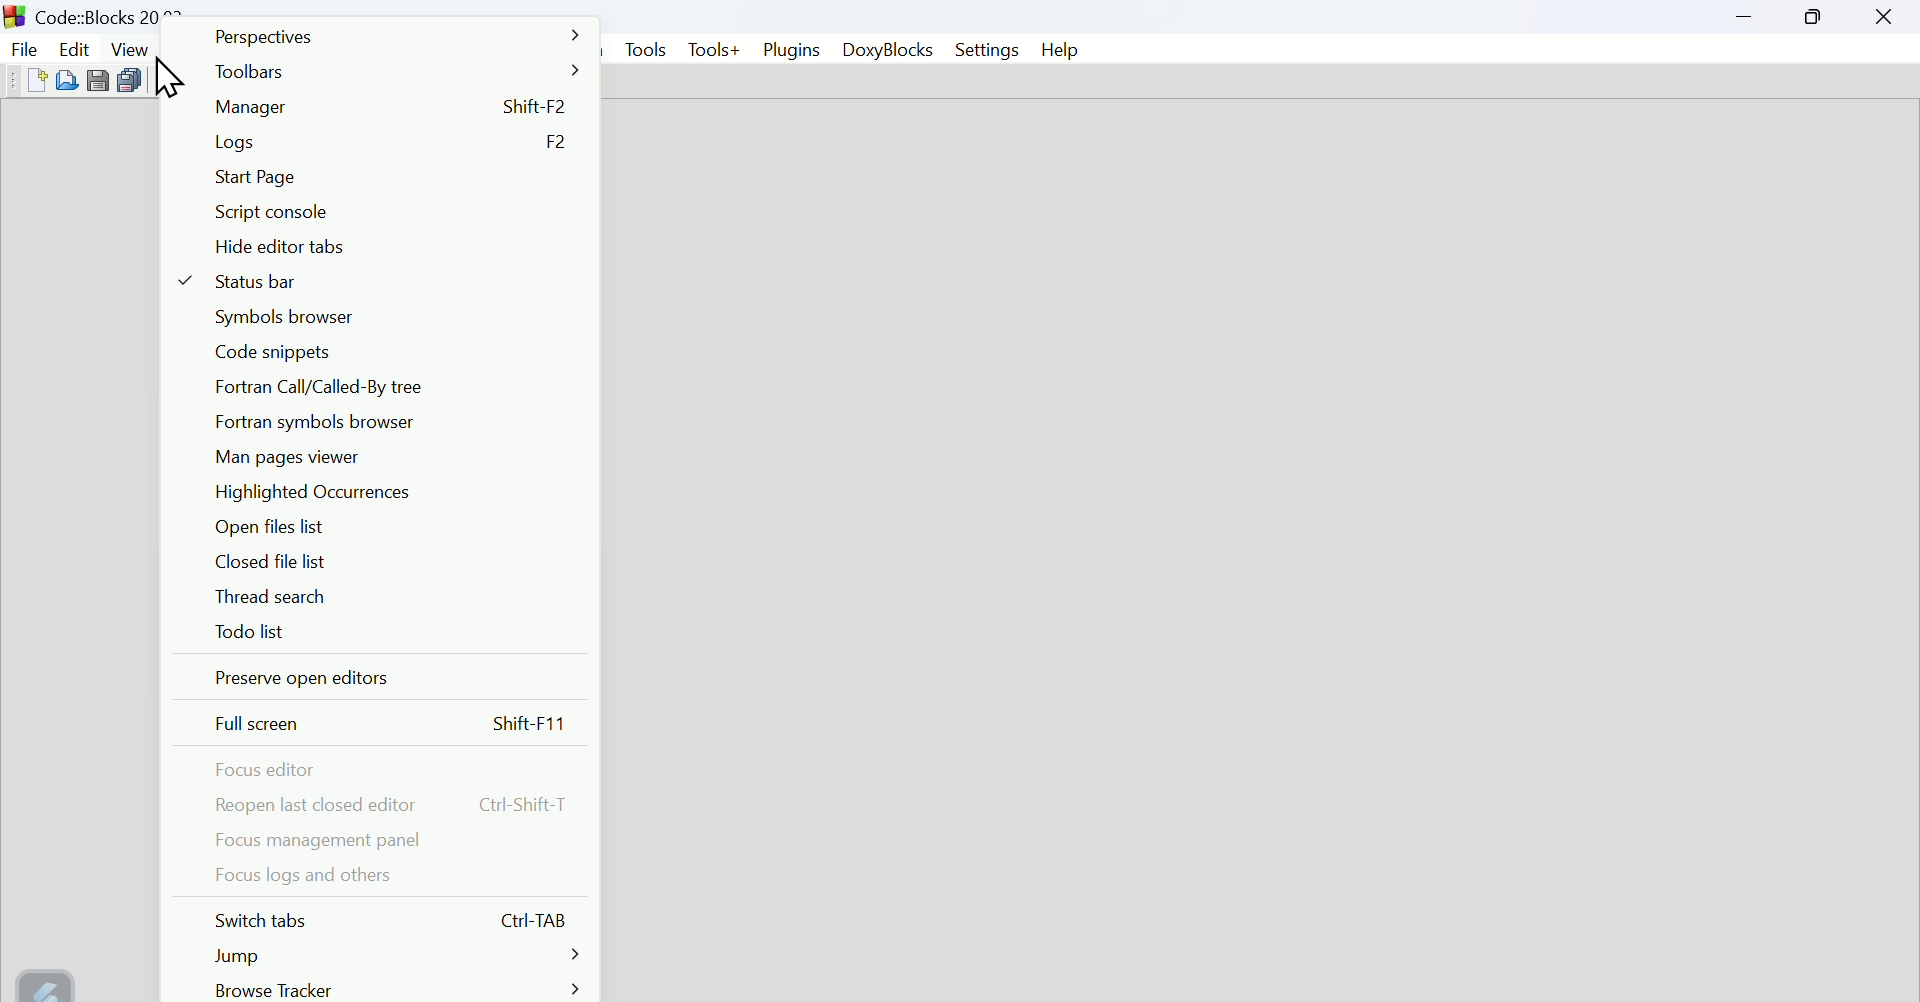 The height and width of the screenshot is (1002, 1920). What do you see at coordinates (330, 248) in the screenshot?
I see `Hide editor tabs` at bounding box center [330, 248].